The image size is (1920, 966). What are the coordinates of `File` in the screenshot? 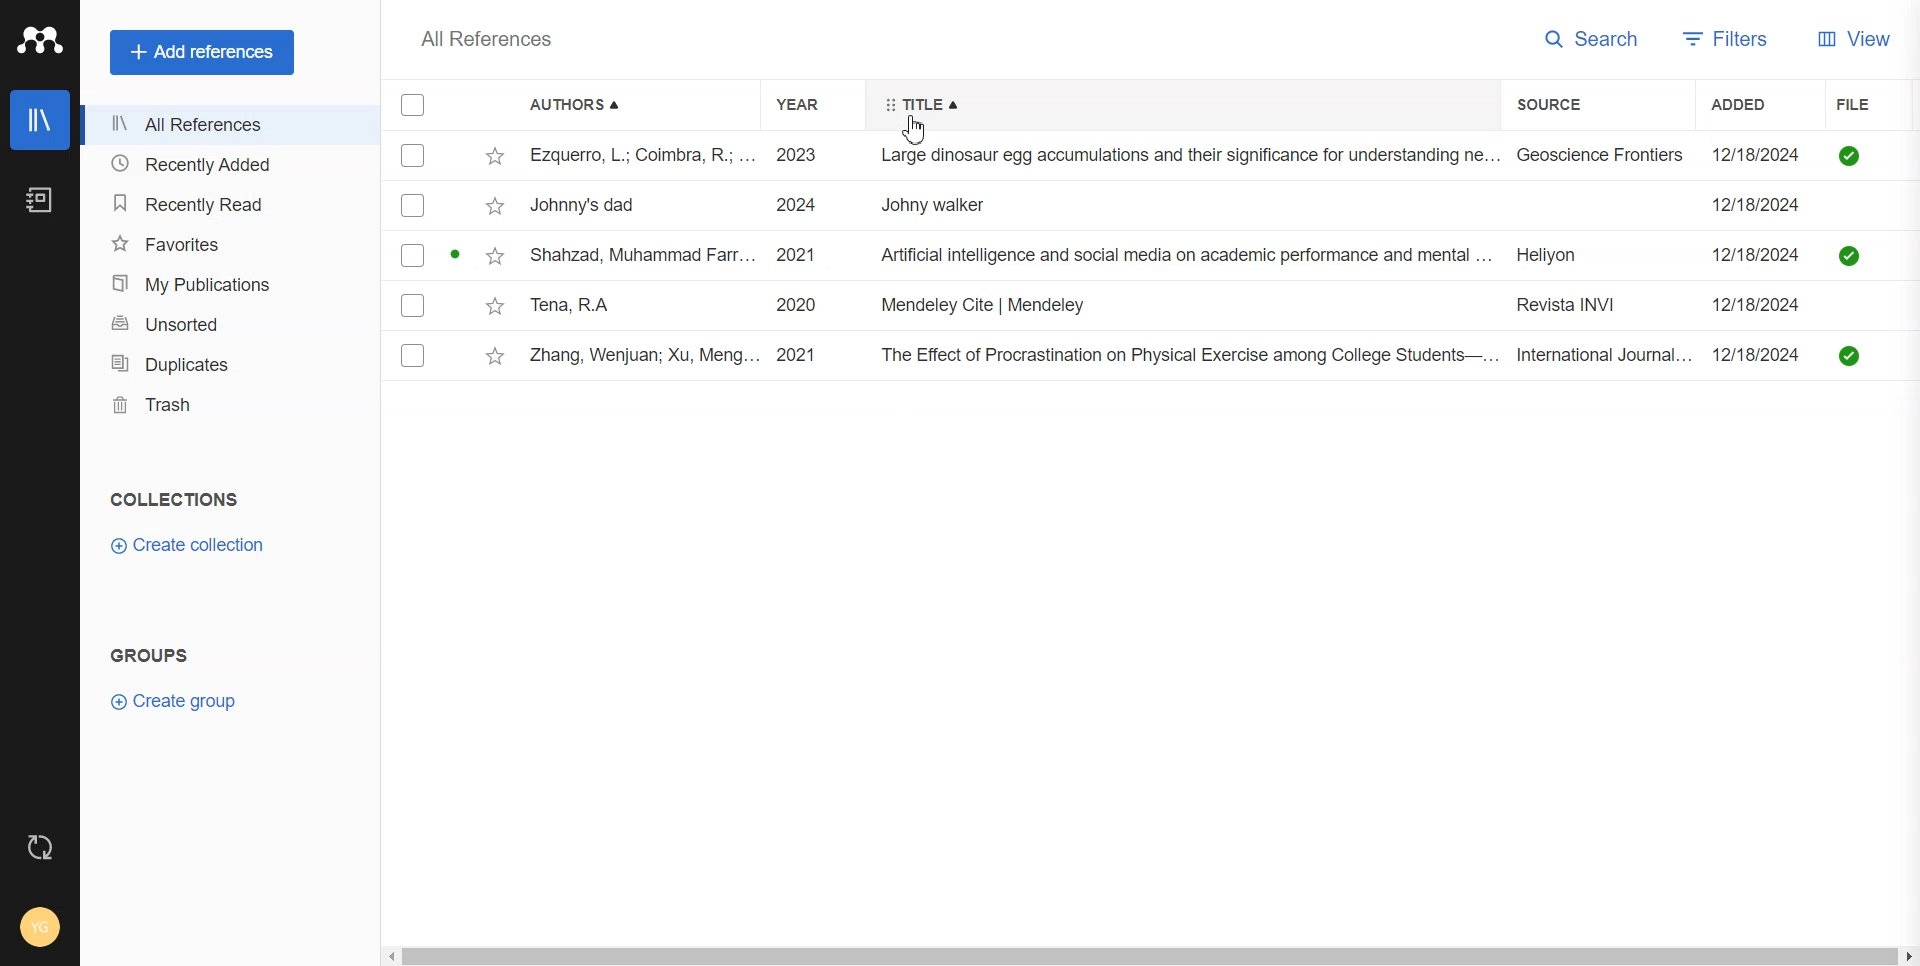 It's located at (1864, 104).